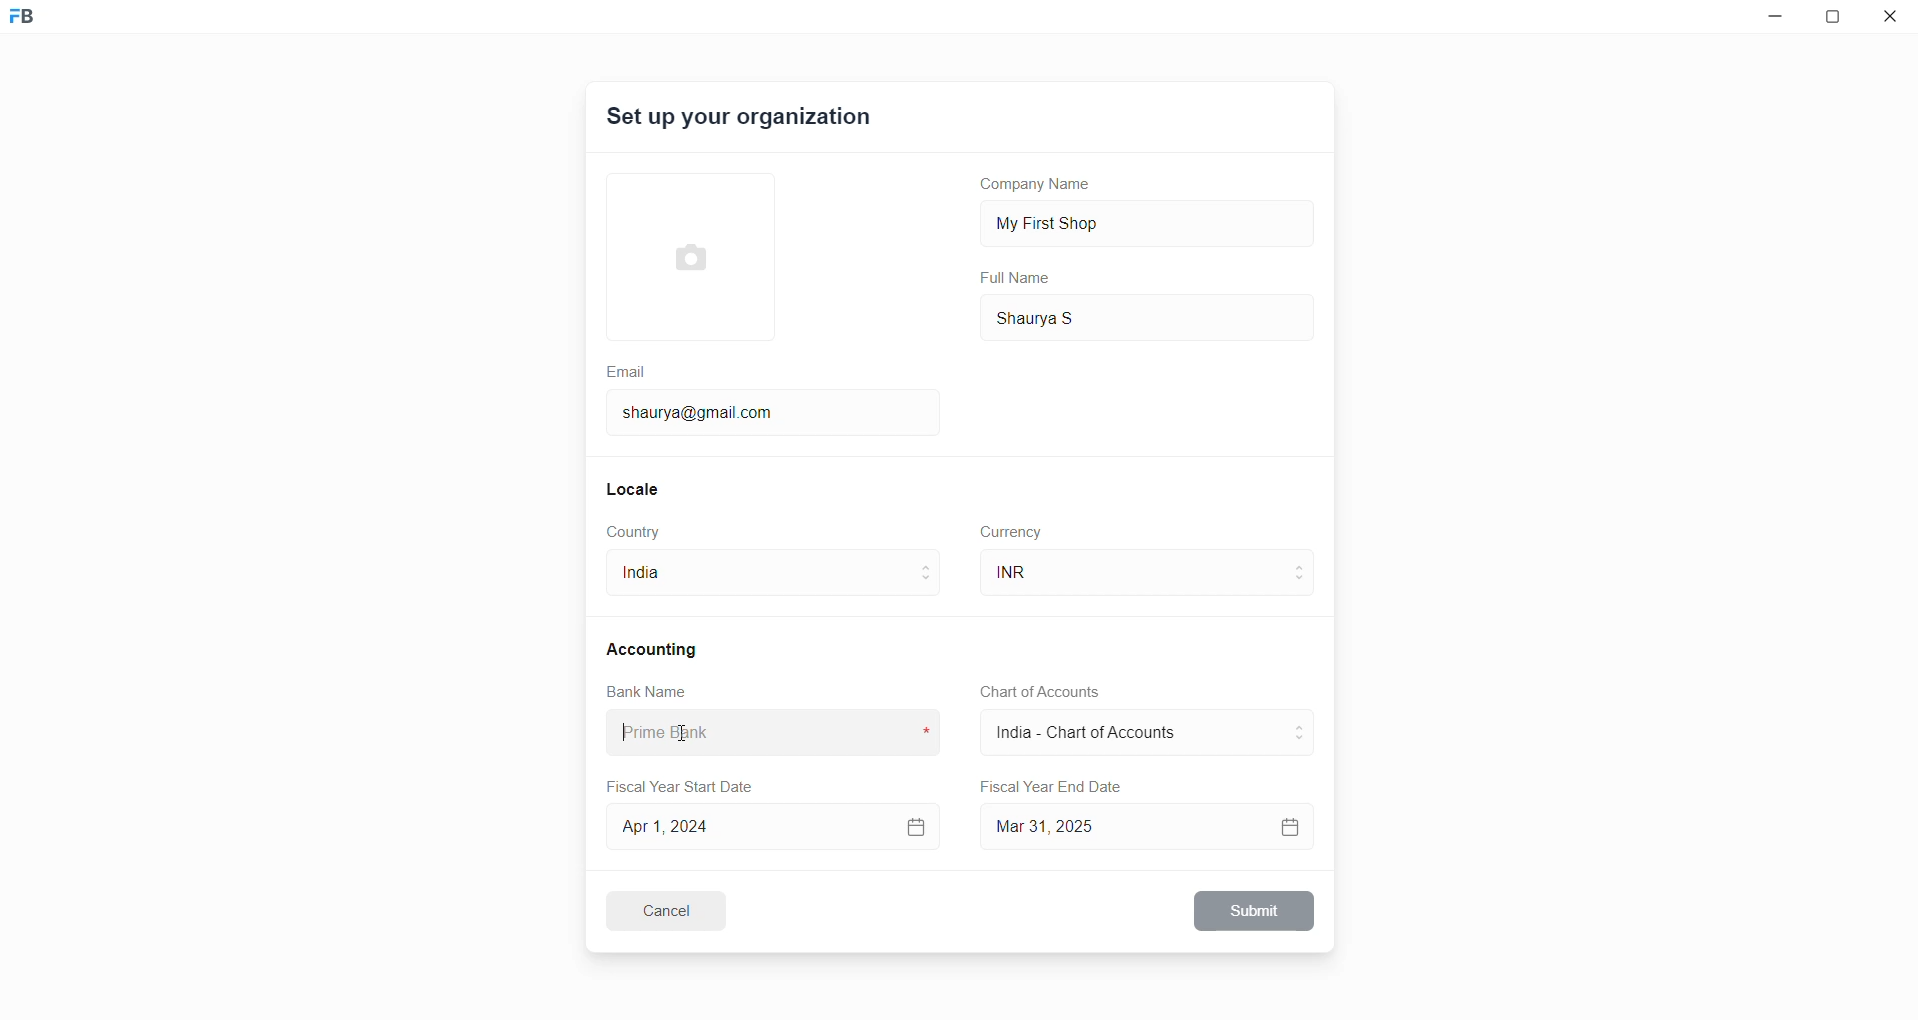 Image resolution: width=1918 pixels, height=1020 pixels. What do you see at coordinates (675, 577) in the screenshot?
I see `India` at bounding box center [675, 577].